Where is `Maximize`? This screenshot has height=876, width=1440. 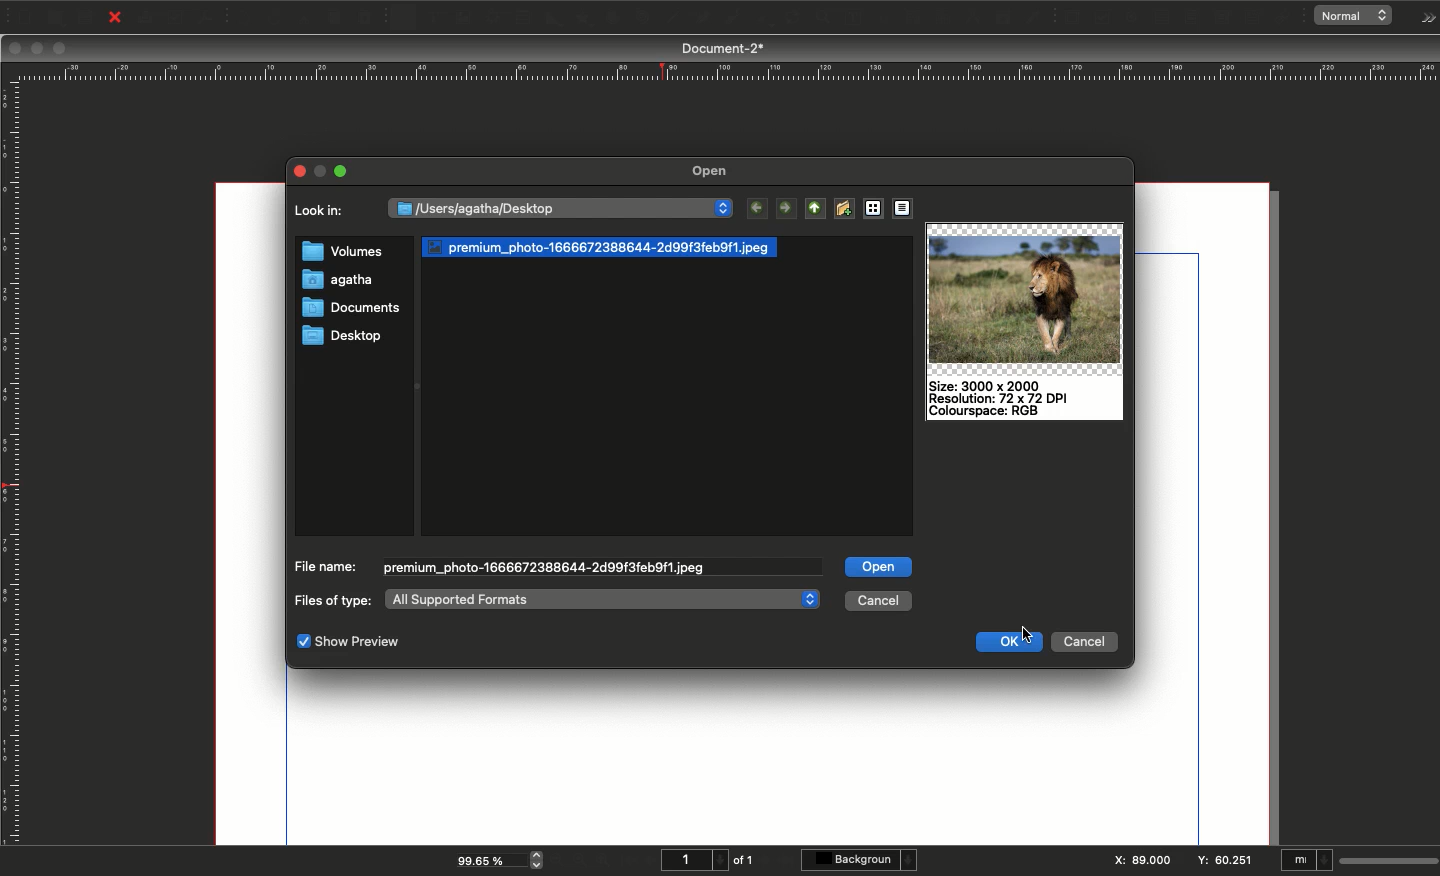 Maximize is located at coordinates (61, 50).